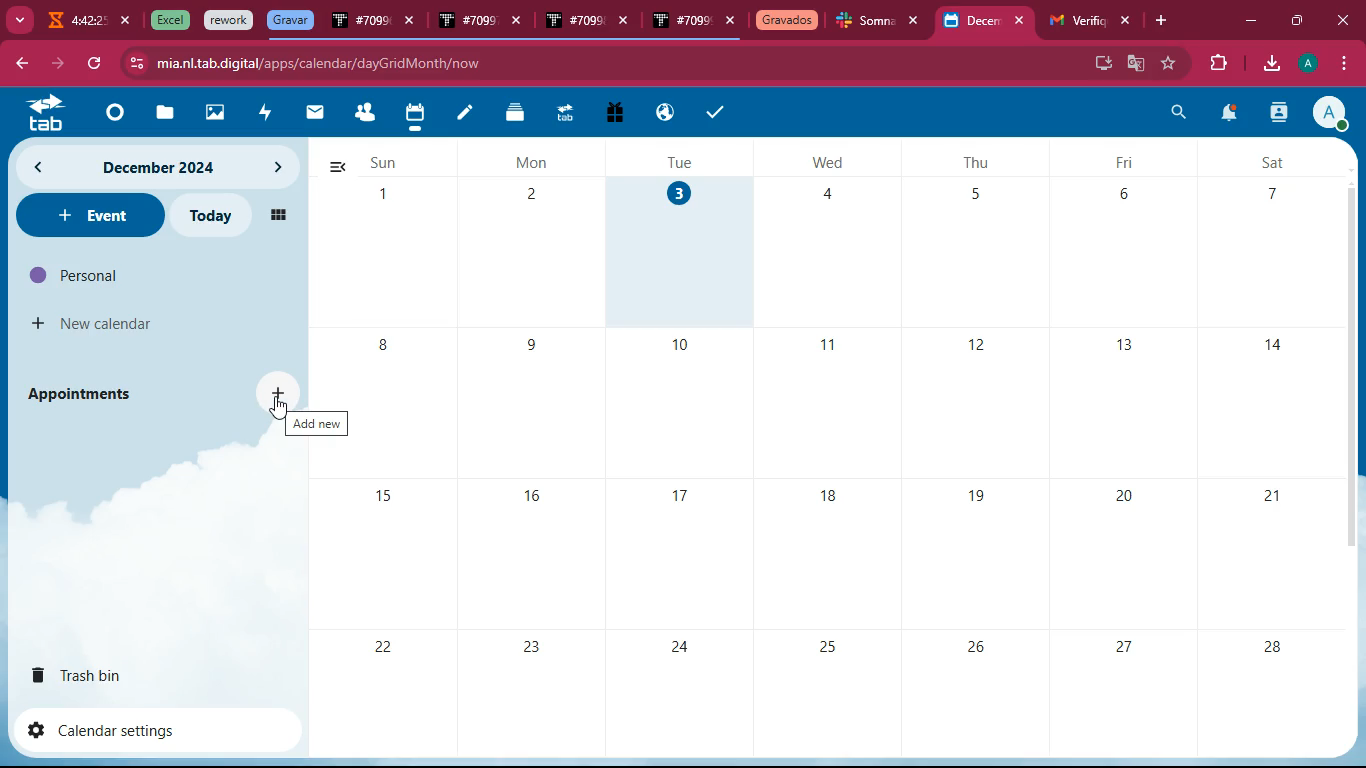 The height and width of the screenshot is (768, 1366). Describe the element at coordinates (613, 114) in the screenshot. I see `gift` at that location.